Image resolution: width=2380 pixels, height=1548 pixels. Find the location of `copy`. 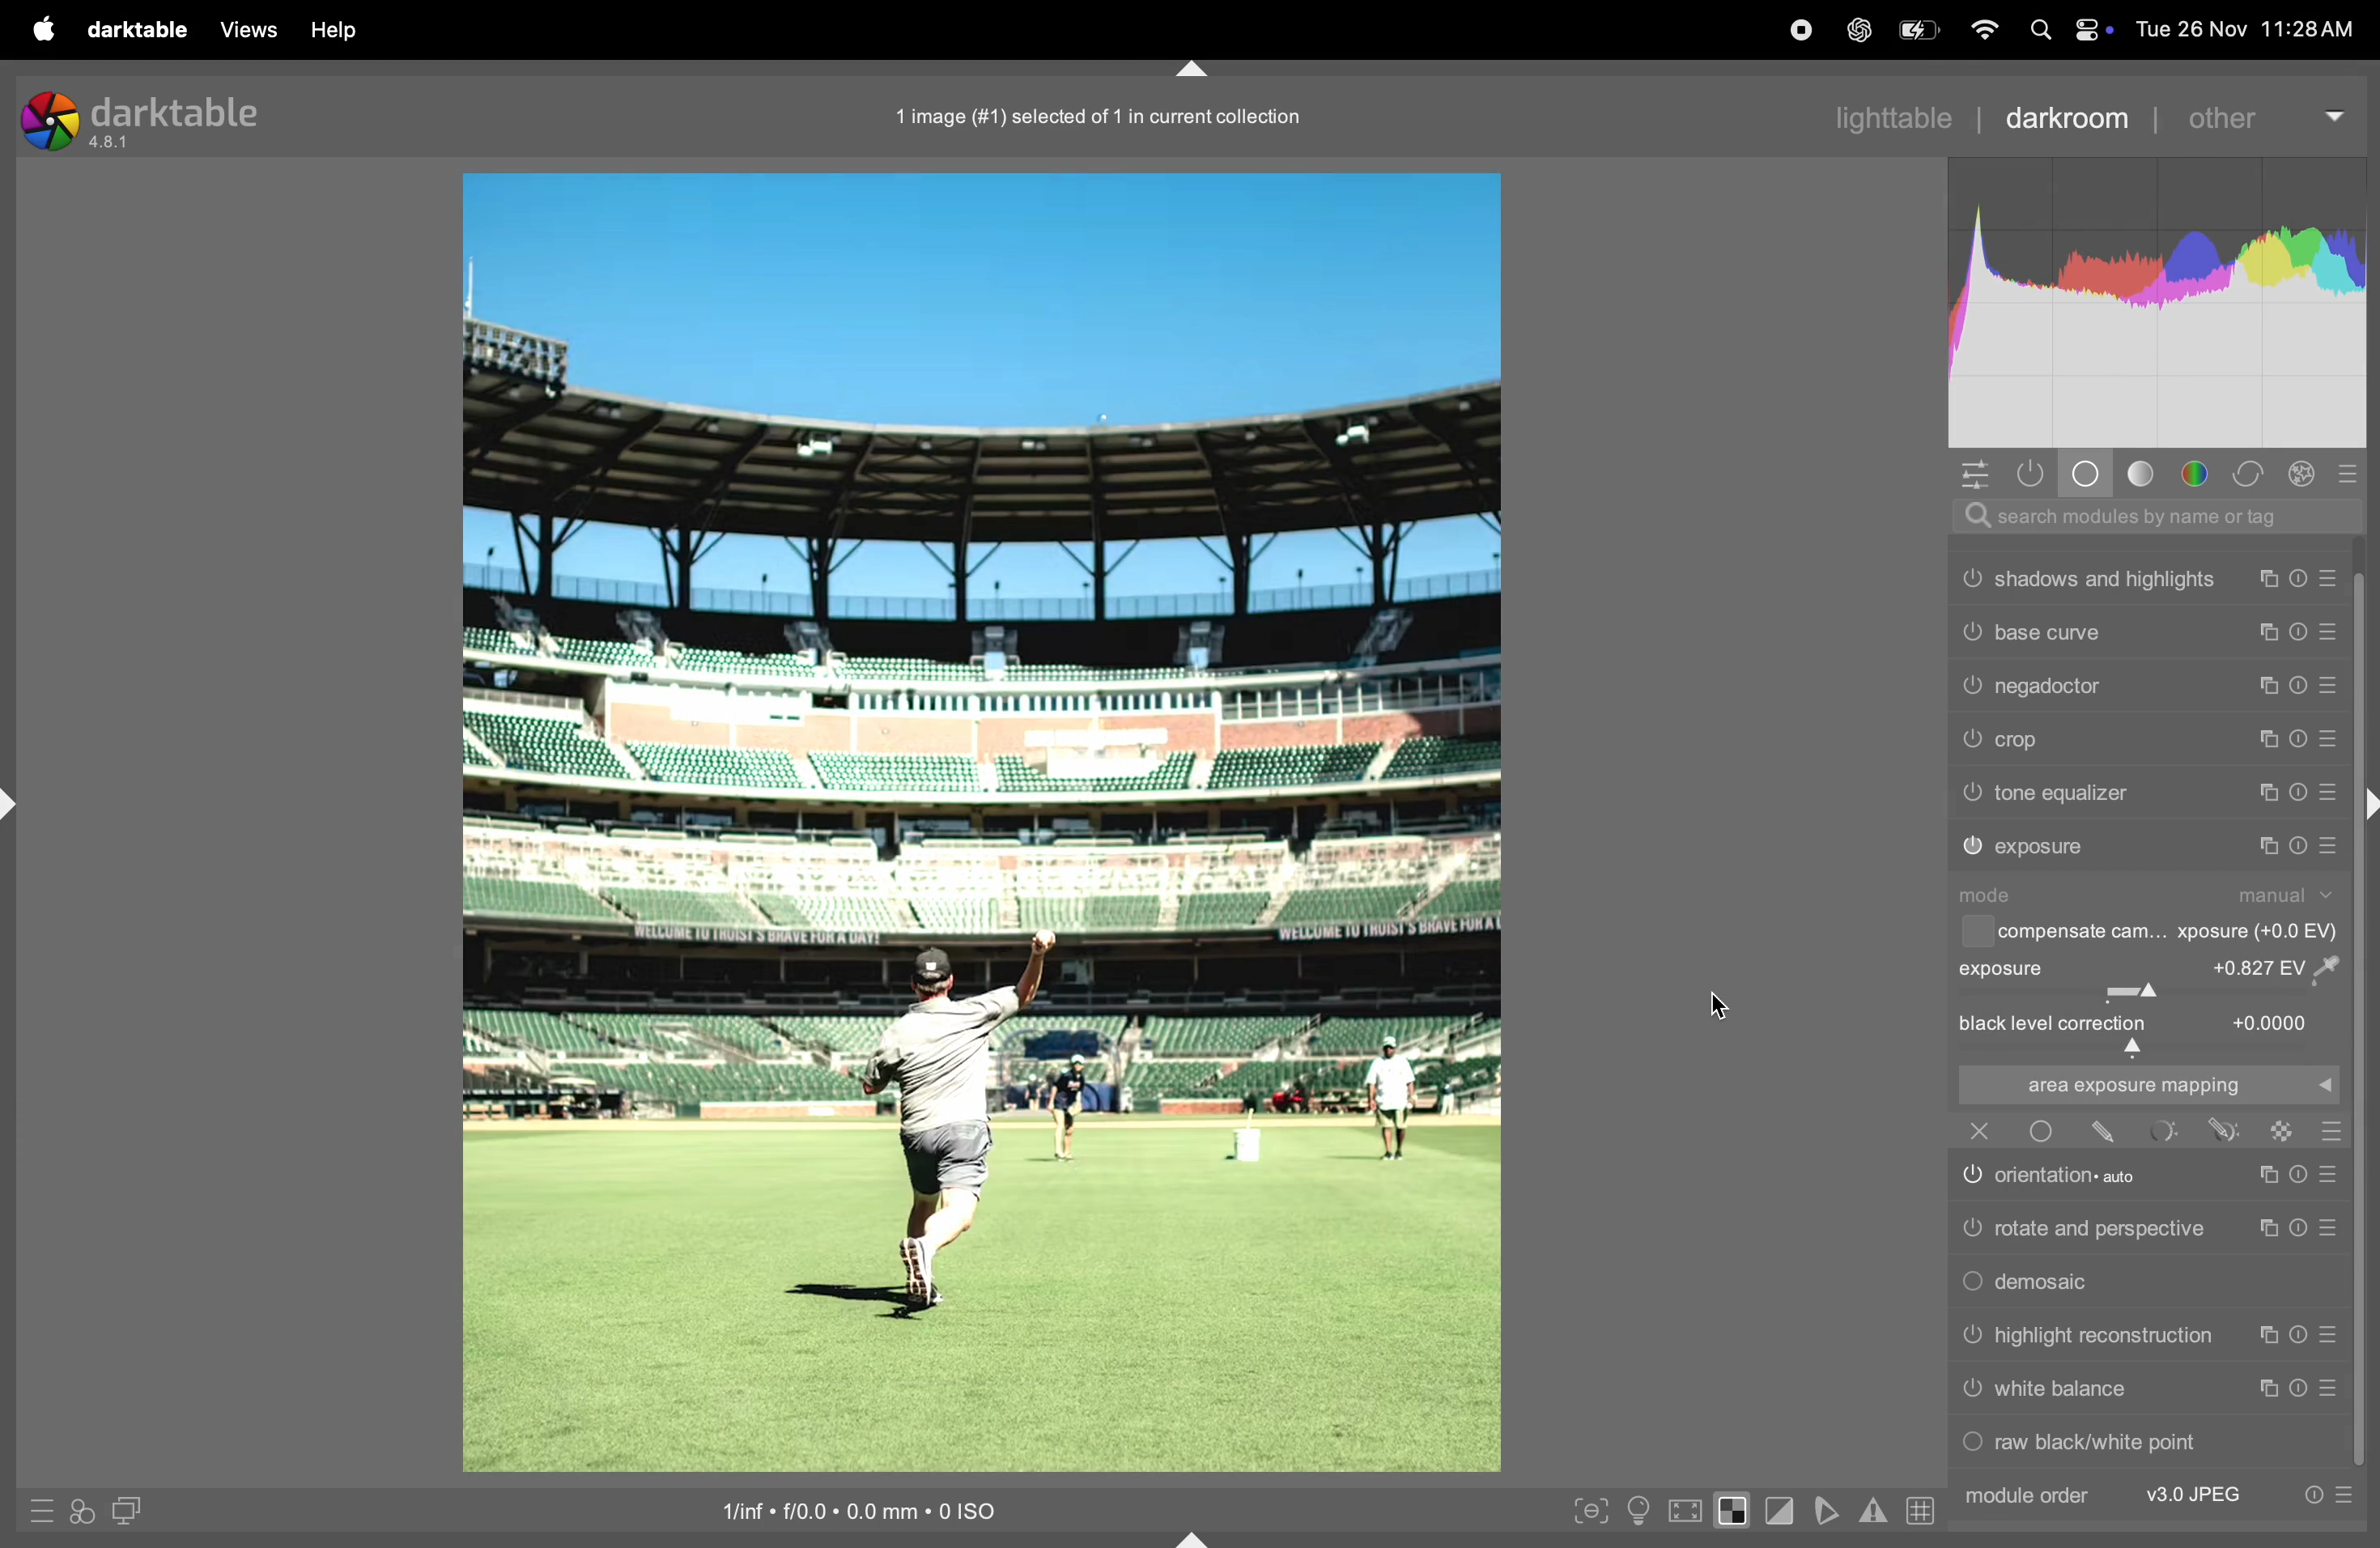

copy is located at coordinates (2263, 1337).